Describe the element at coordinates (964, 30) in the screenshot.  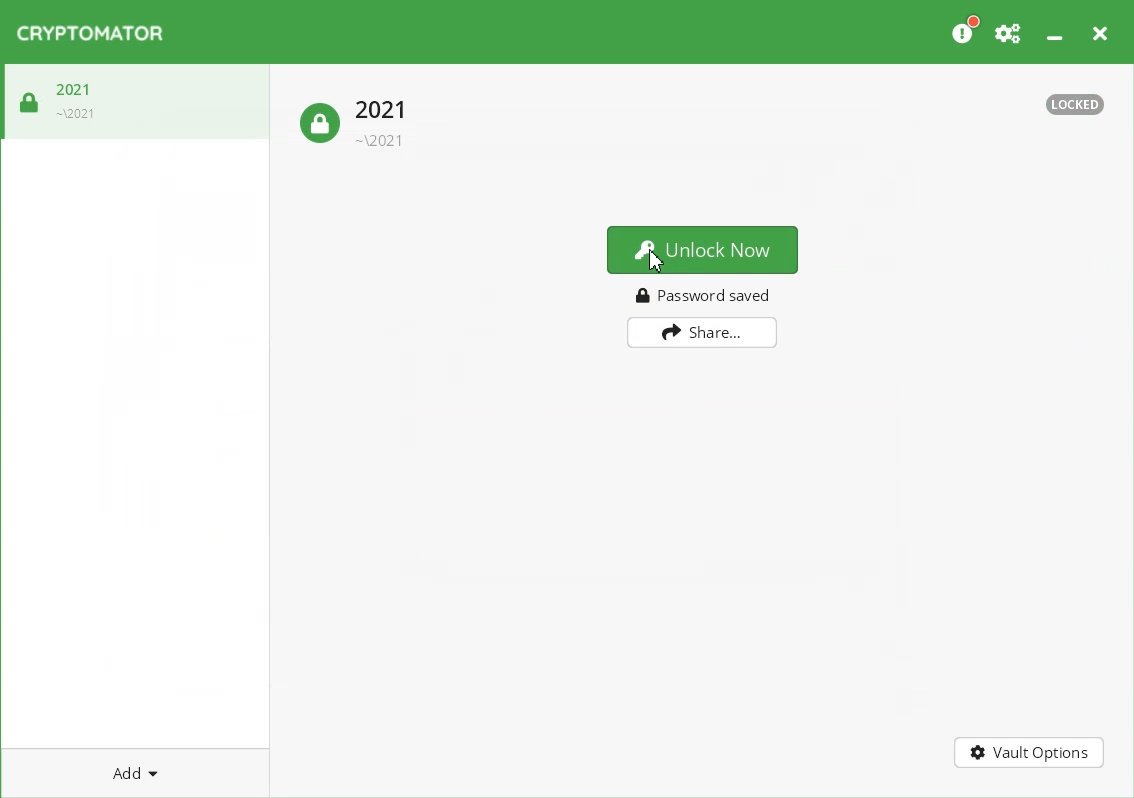
I see `Please Consider donating` at that location.